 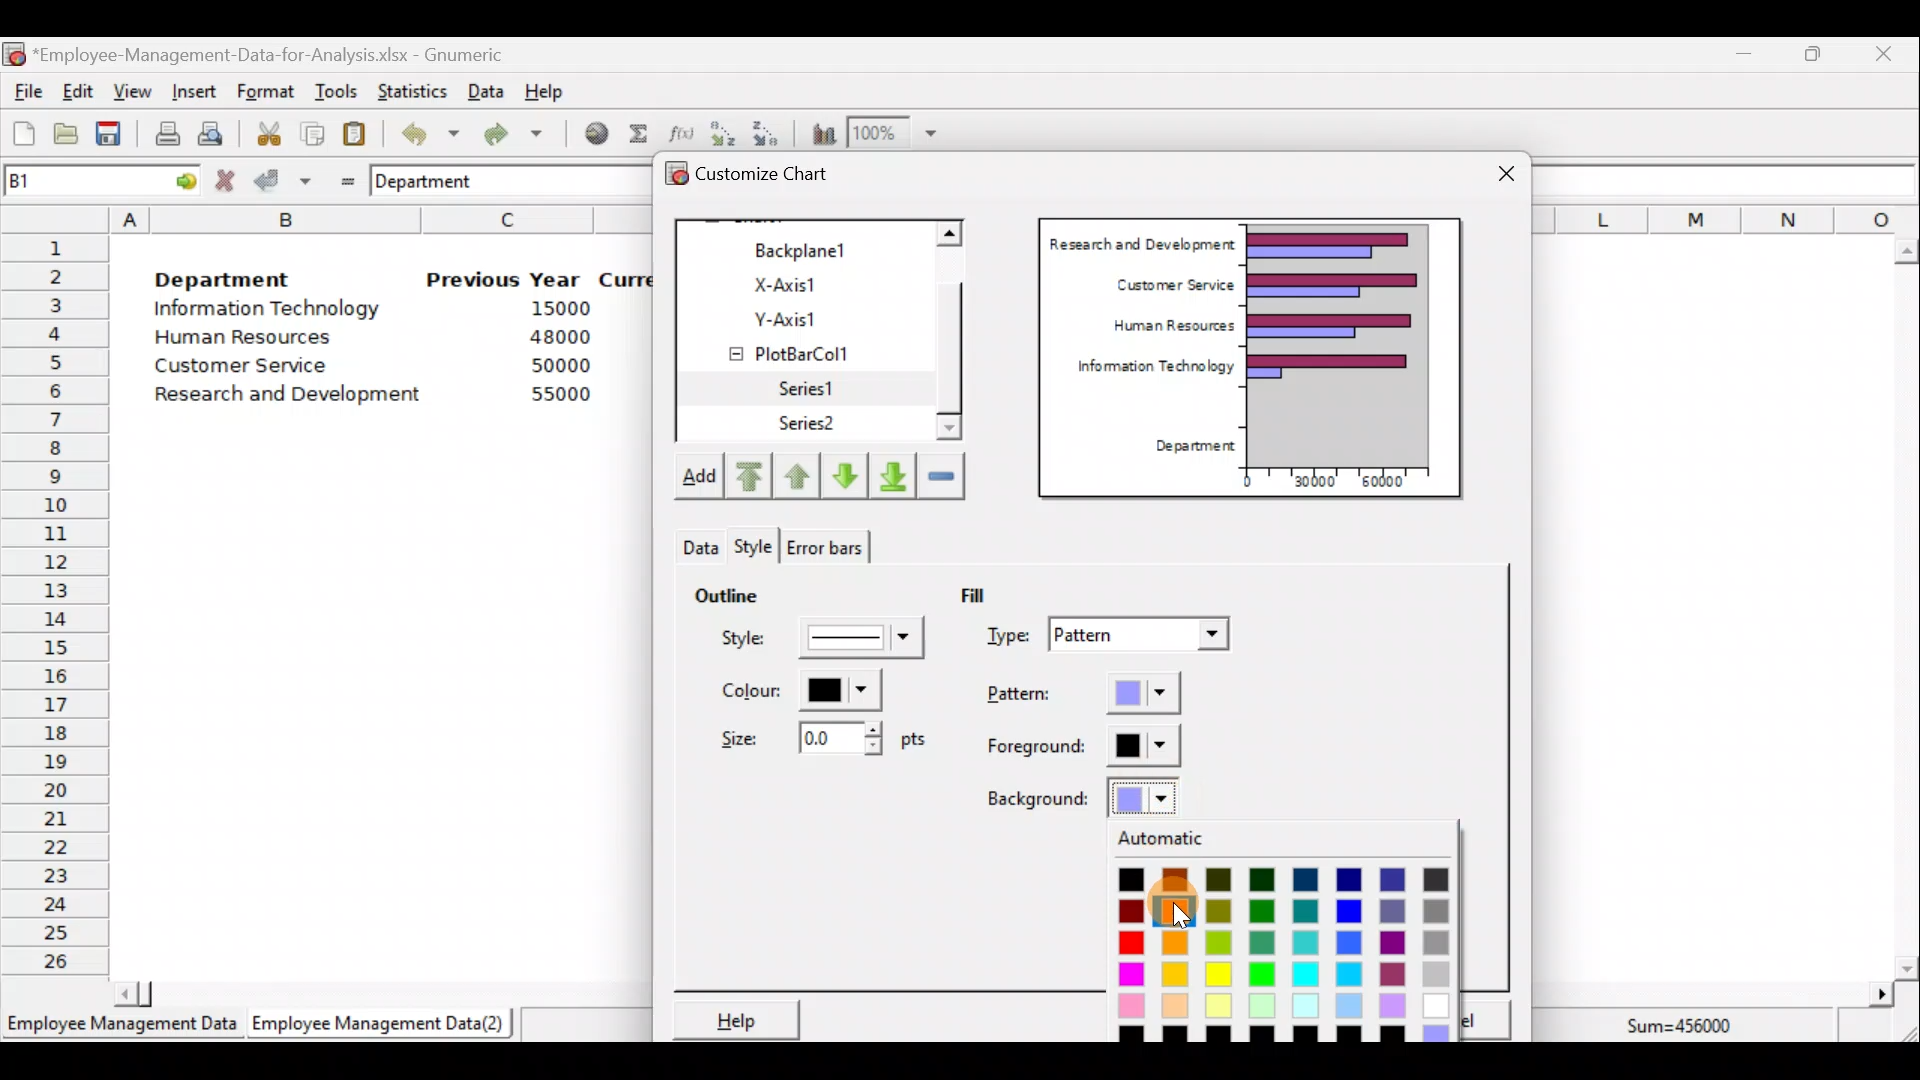 I want to click on Save the current workbook, so click(x=115, y=137).